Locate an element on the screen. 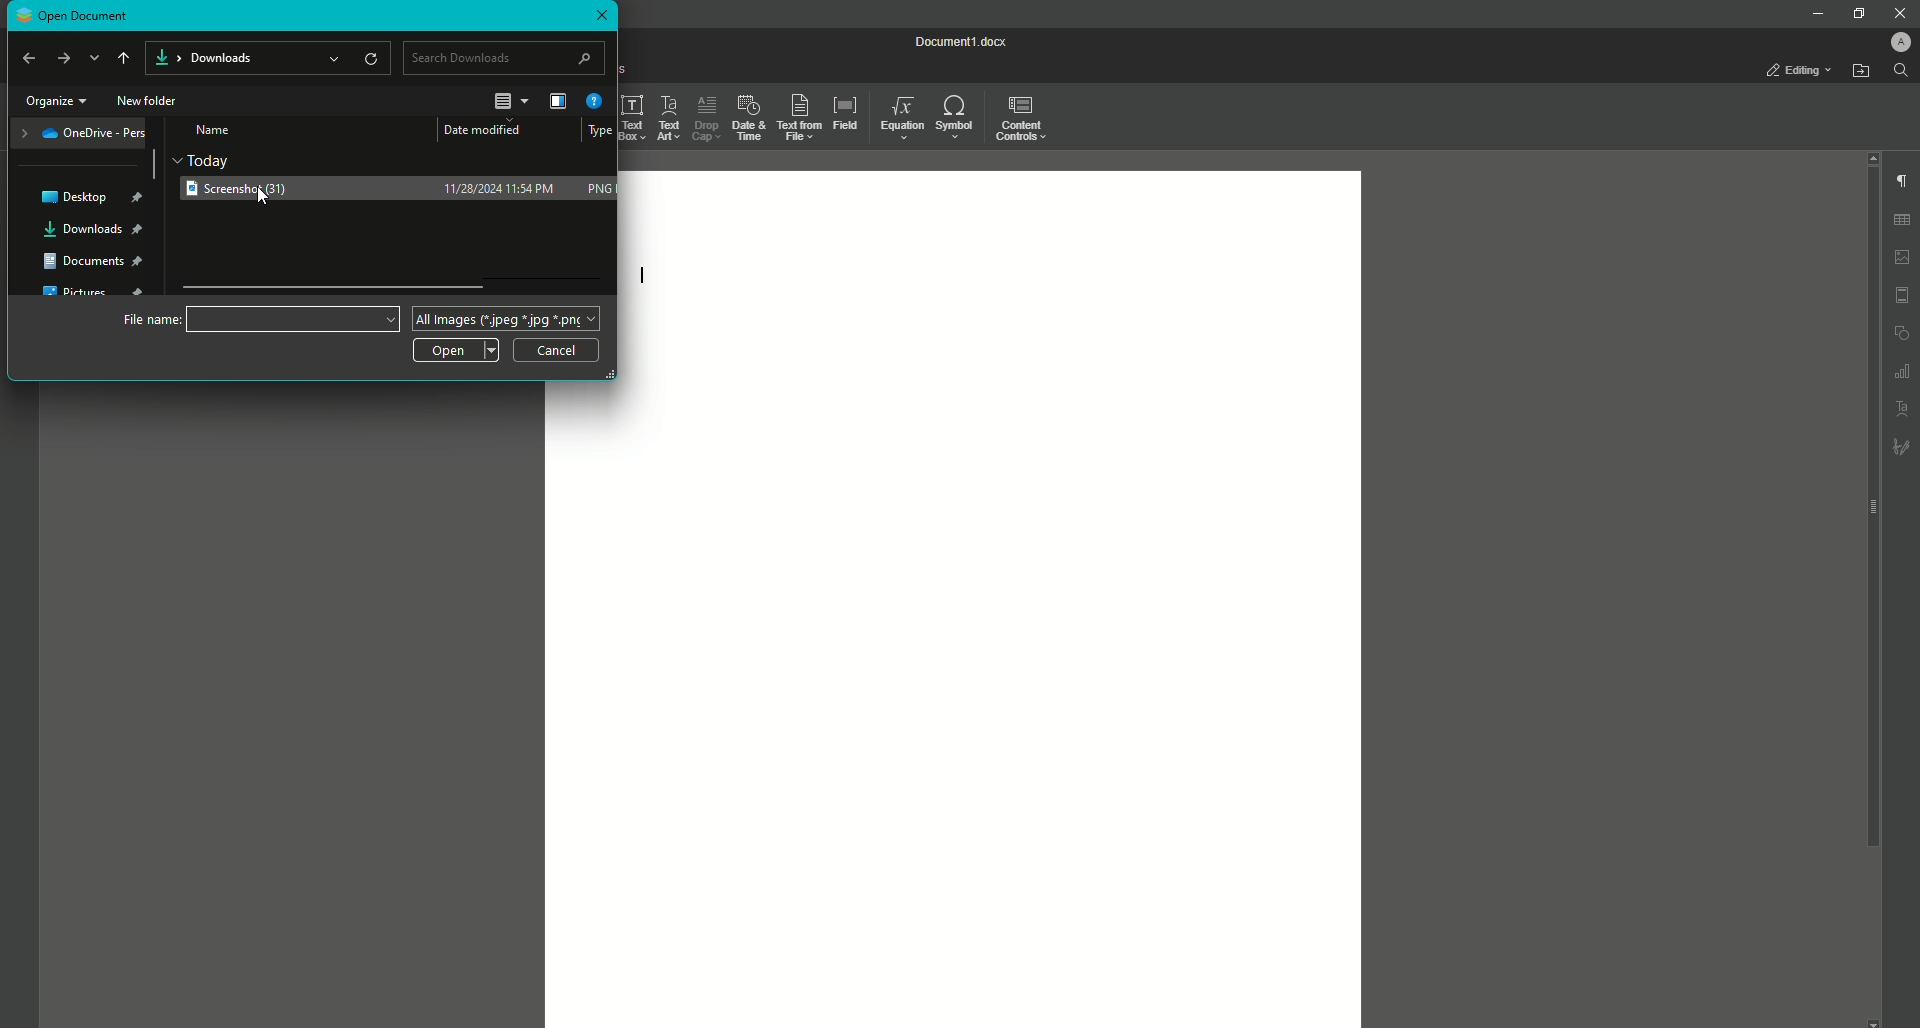 Image resolution: width=1920 pixels, height=1028 pixels. Content Controls is located at coordinates (1026, 122).